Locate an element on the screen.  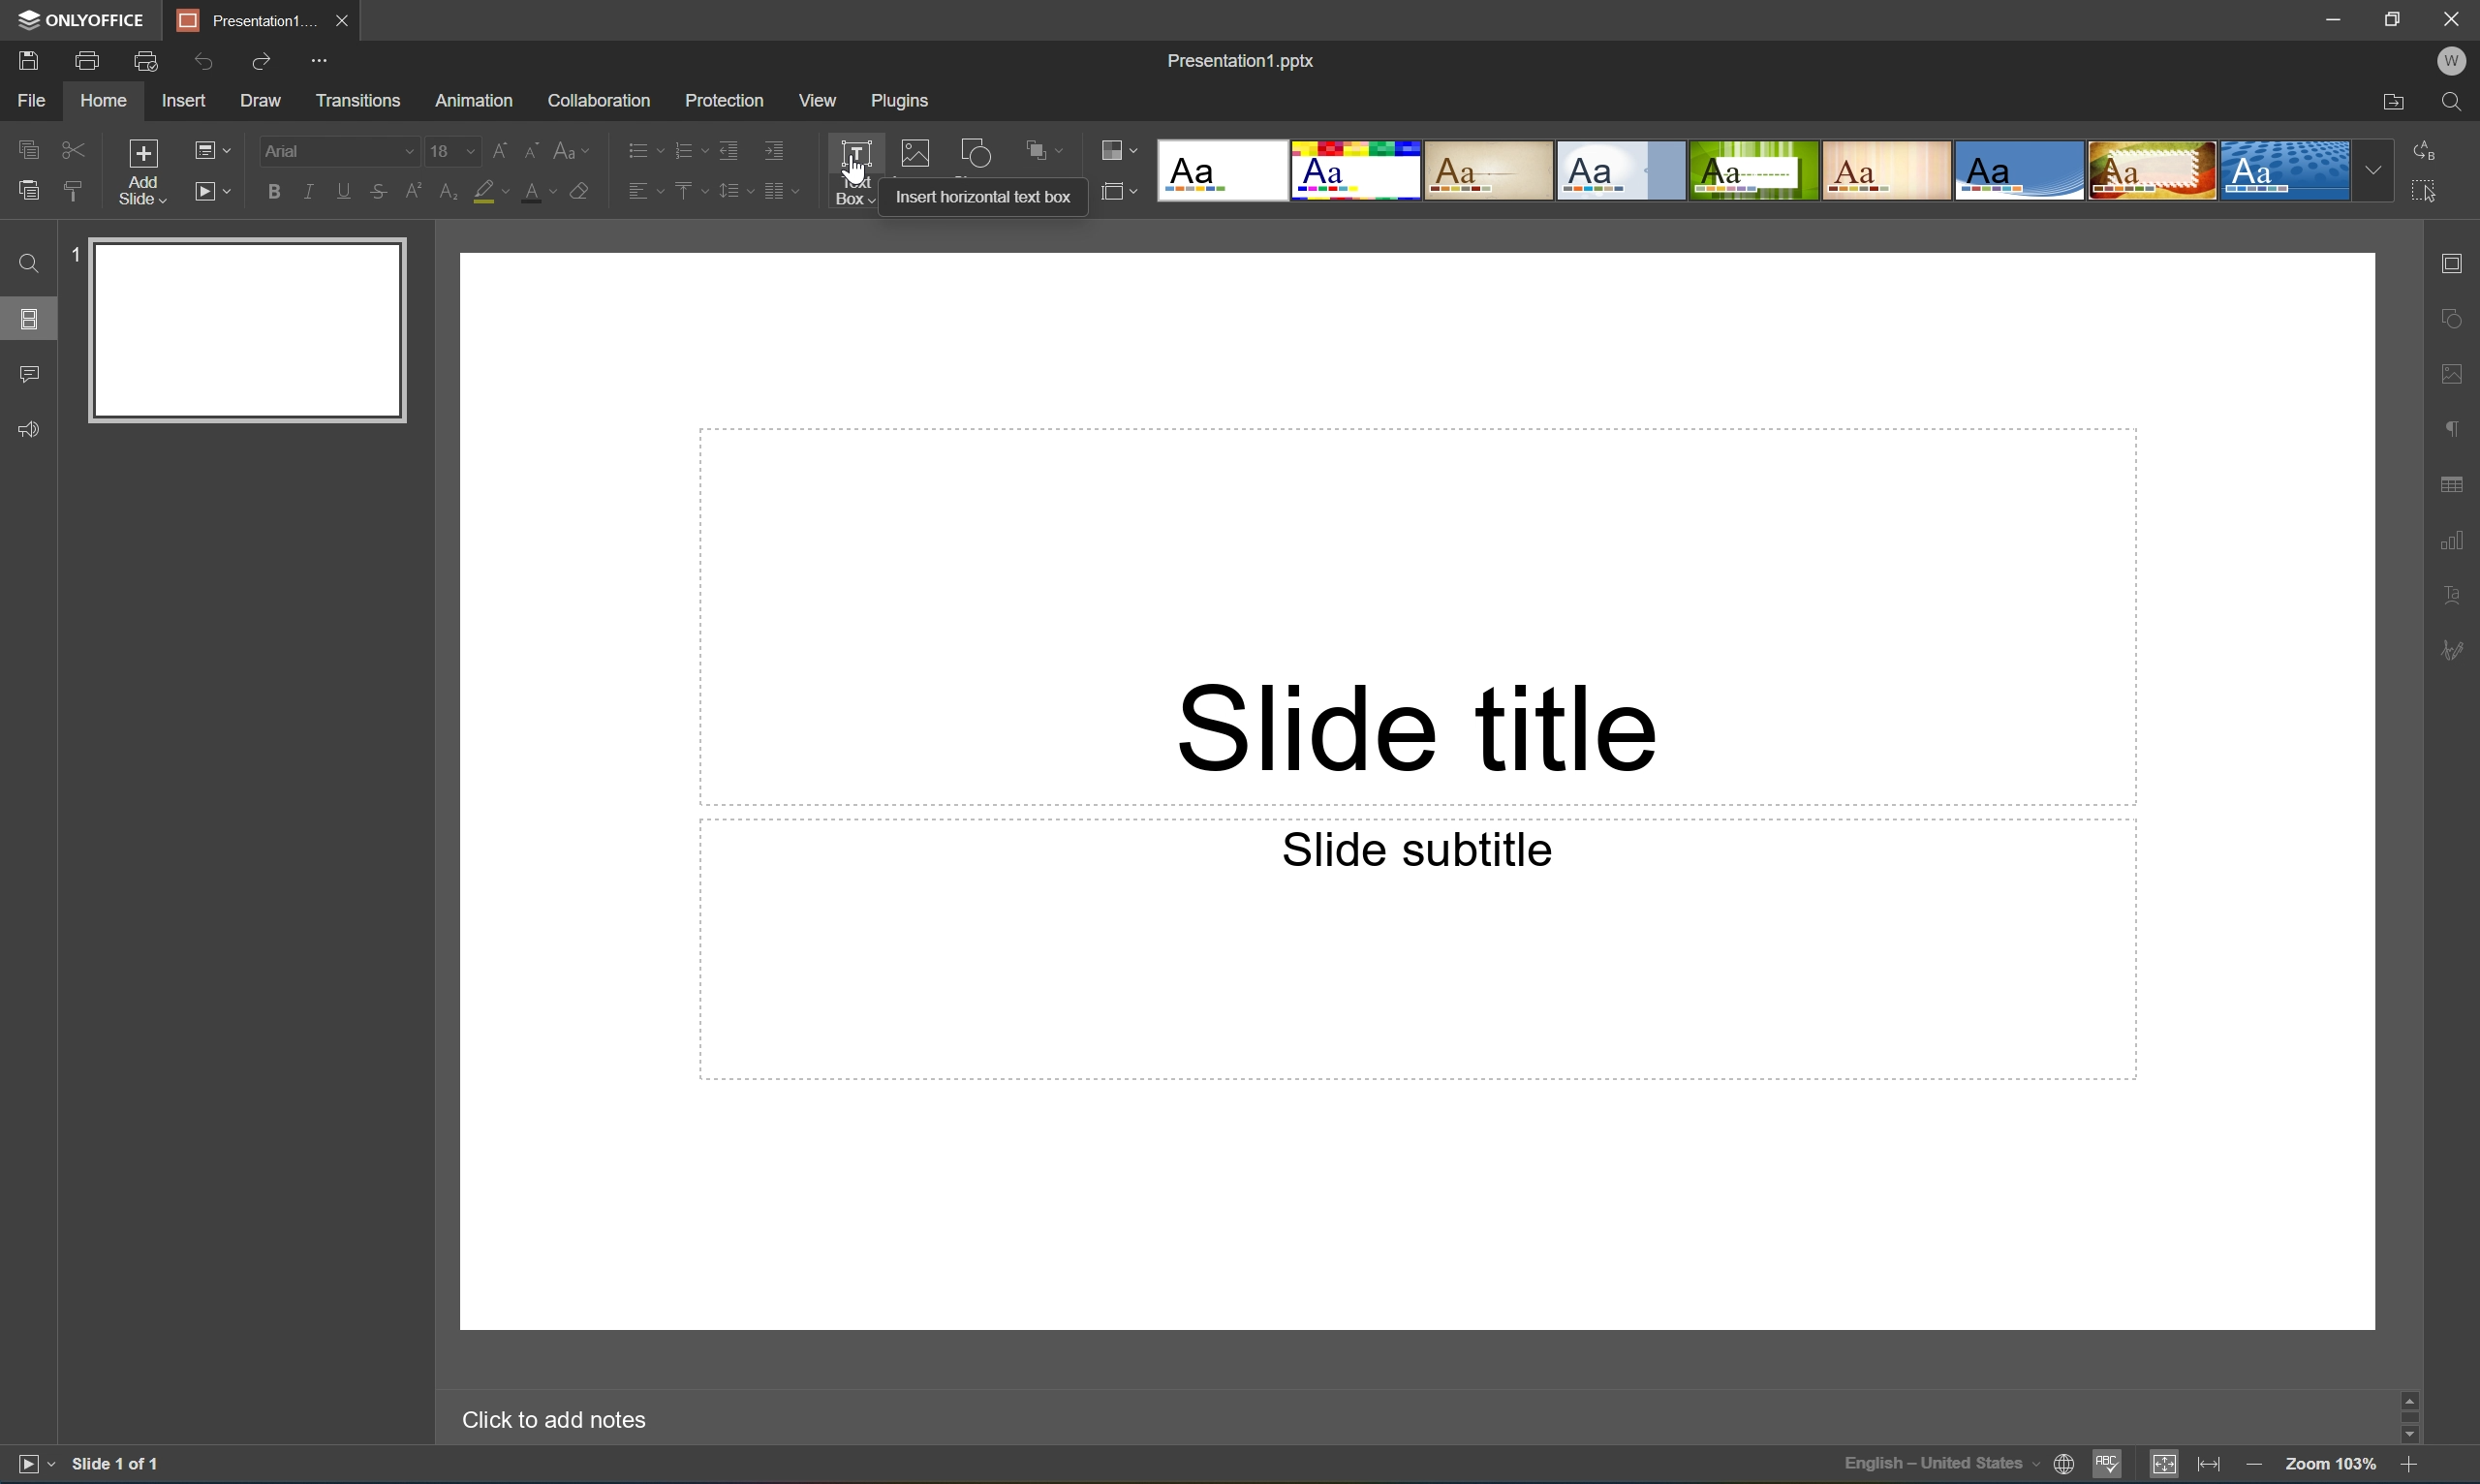
ONYOFFICE is located at coordinates (78, 19).